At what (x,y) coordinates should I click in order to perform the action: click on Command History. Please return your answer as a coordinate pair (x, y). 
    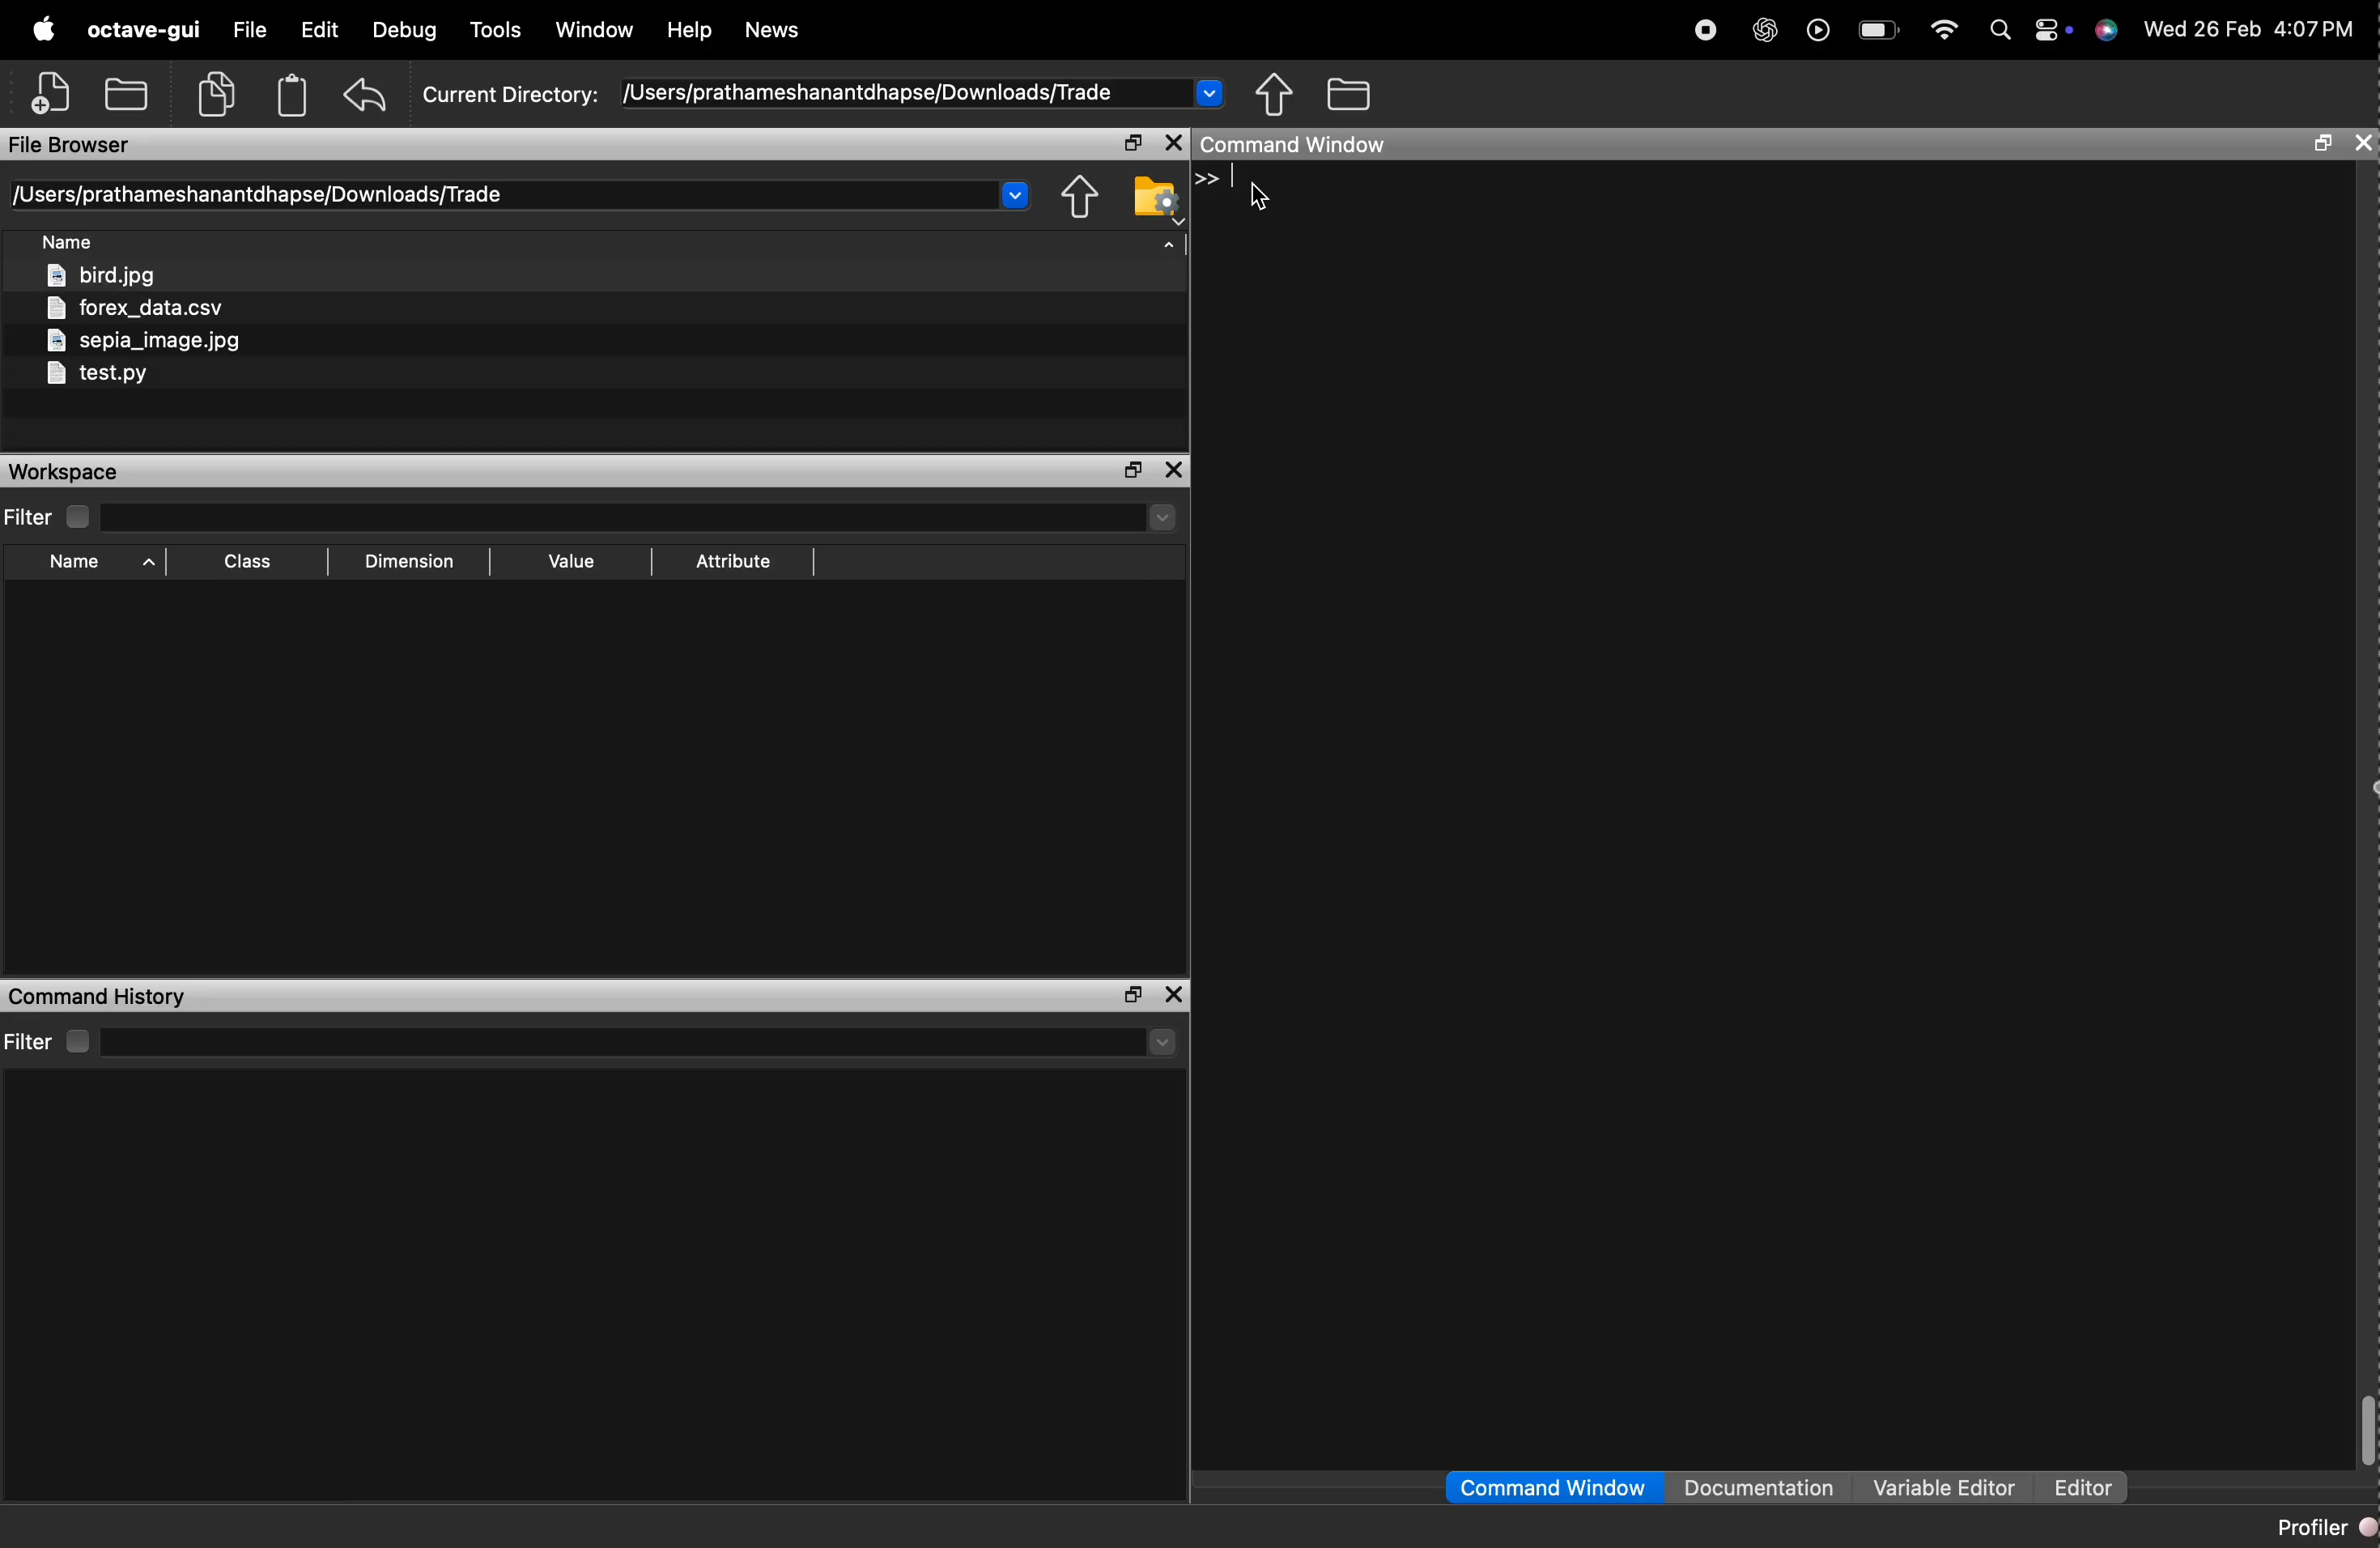
    Looking at the image, I should click on (99, 996).